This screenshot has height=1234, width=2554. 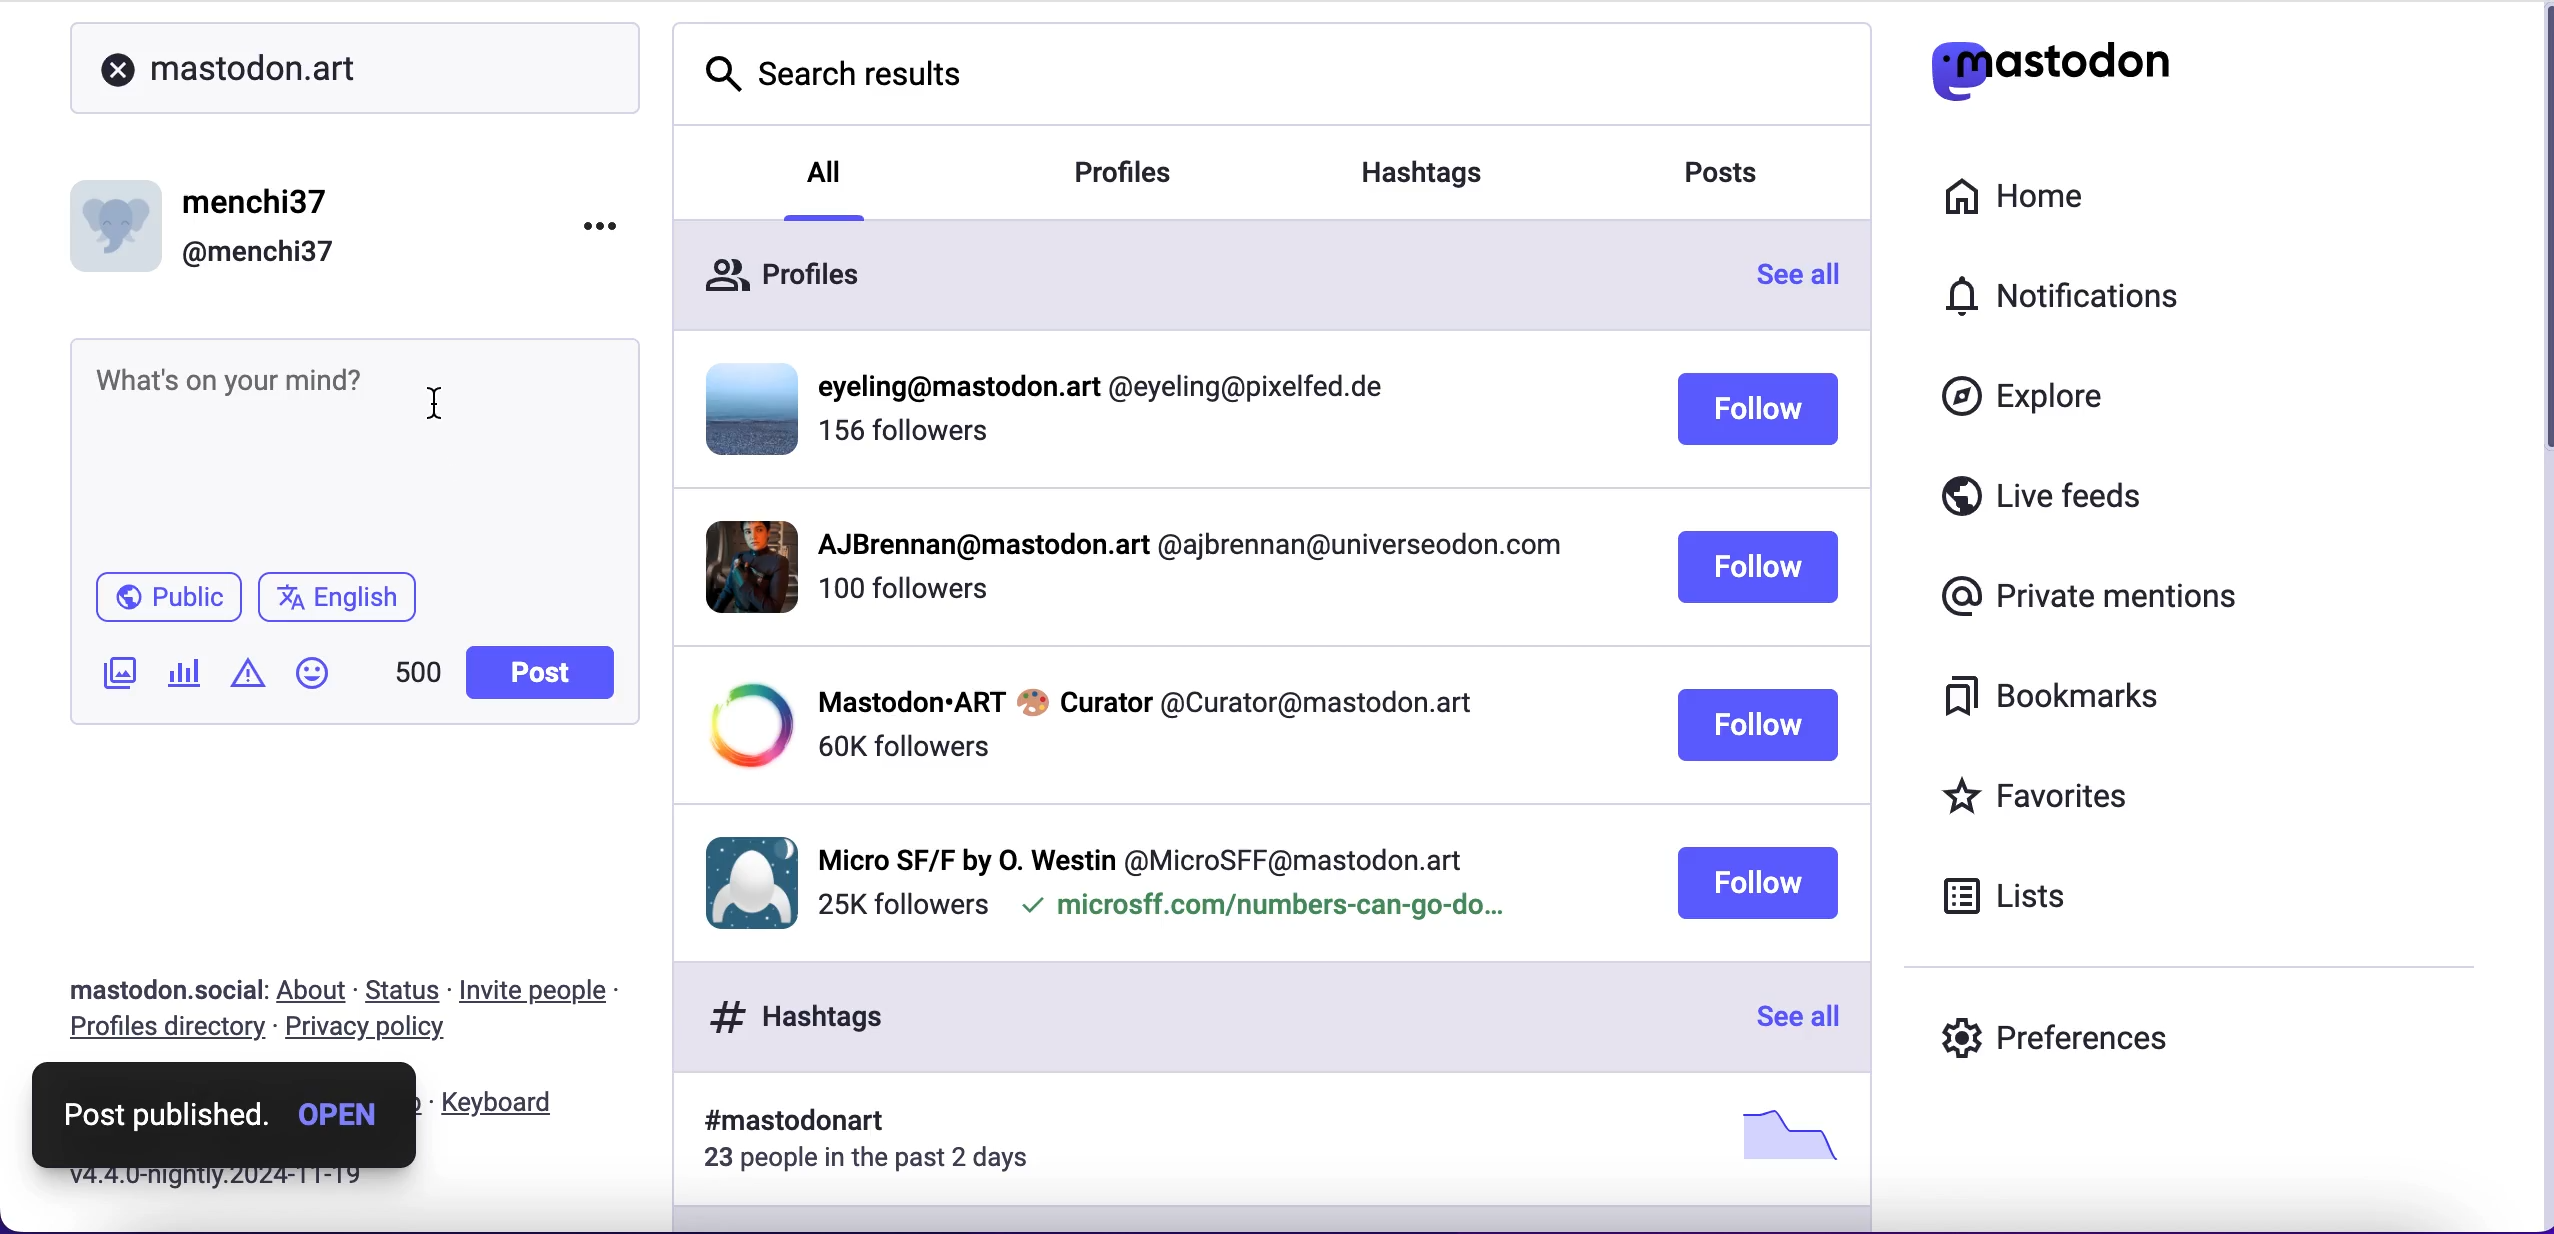 I want to click on all, so click(x=827, y=169).